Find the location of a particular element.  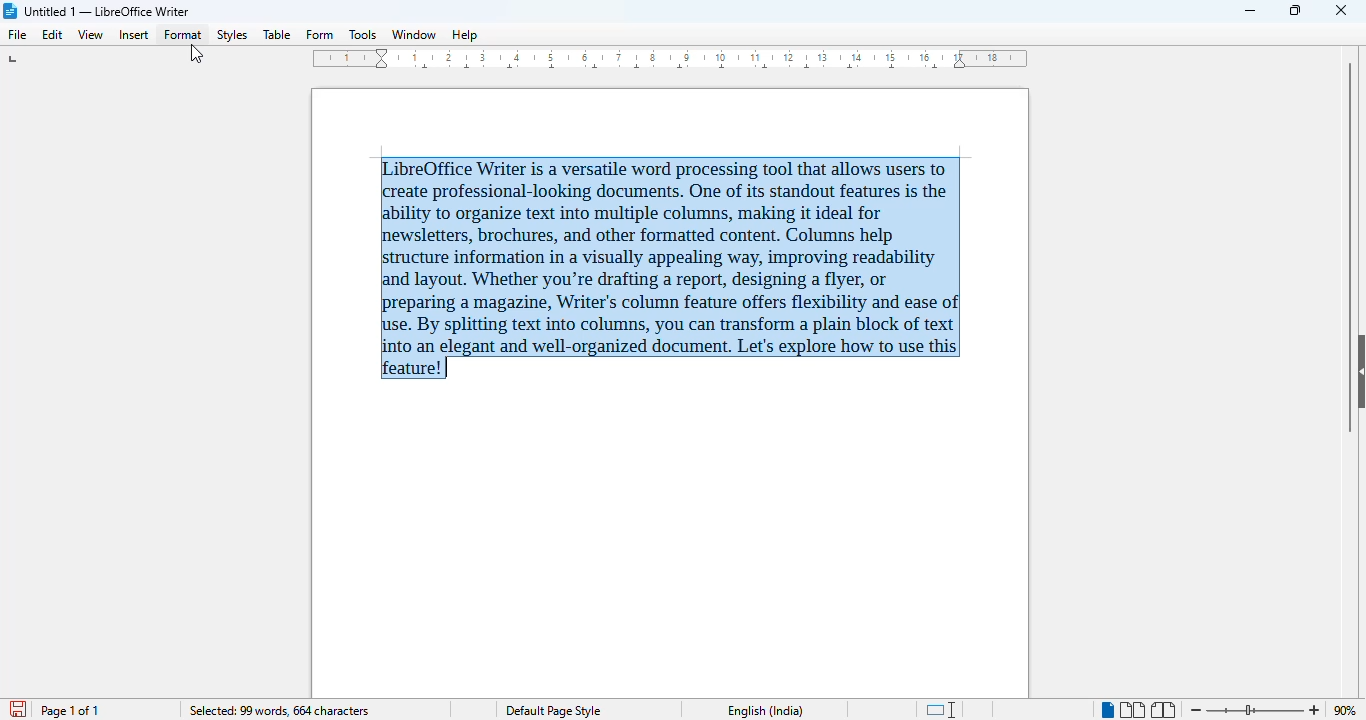

book view is located at coordinates (1165, 710).